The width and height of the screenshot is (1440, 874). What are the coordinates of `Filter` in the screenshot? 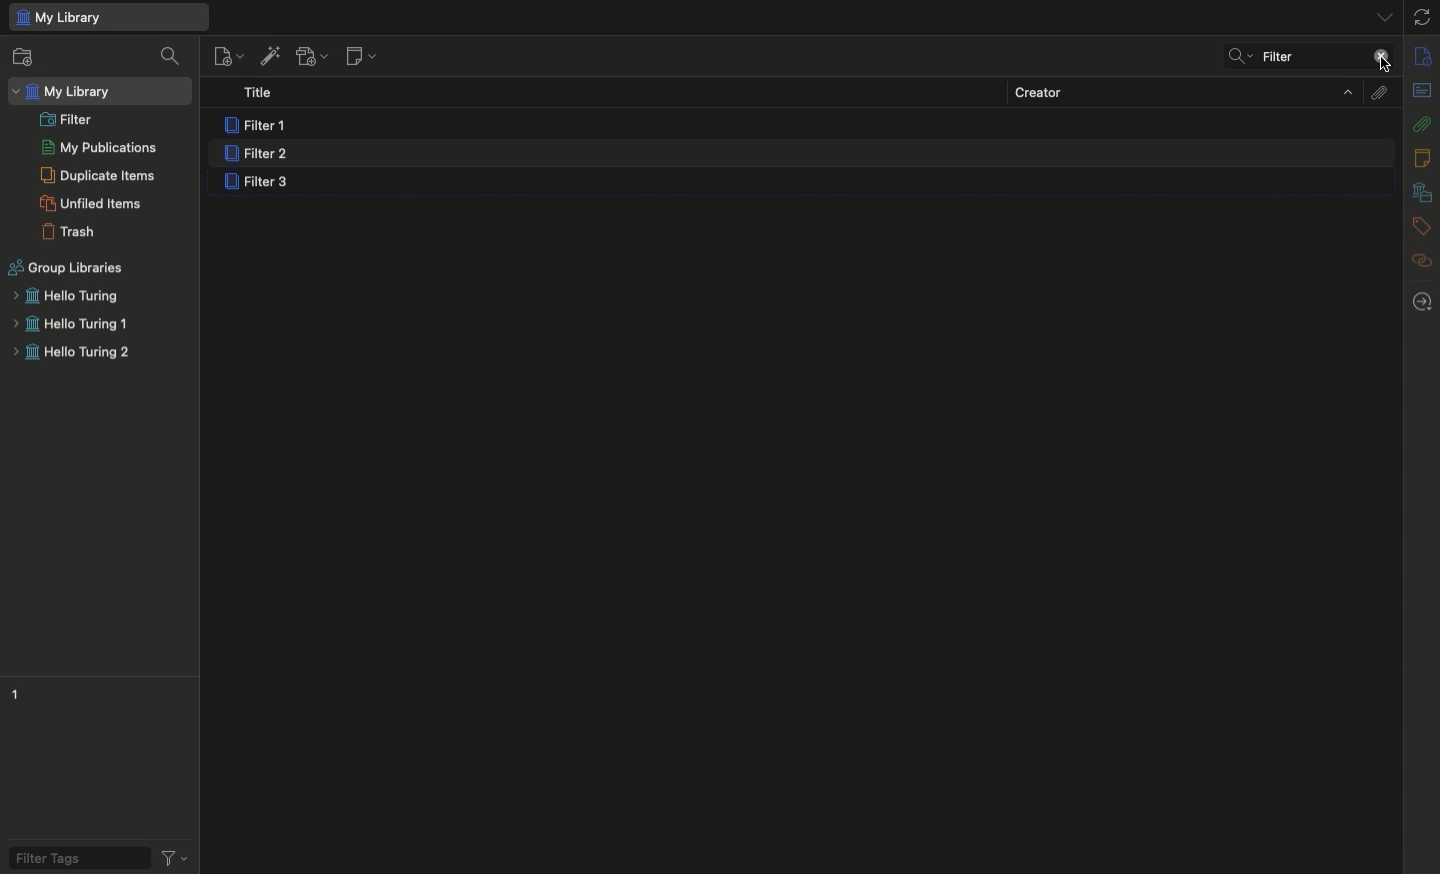 It's located at (67, 118).